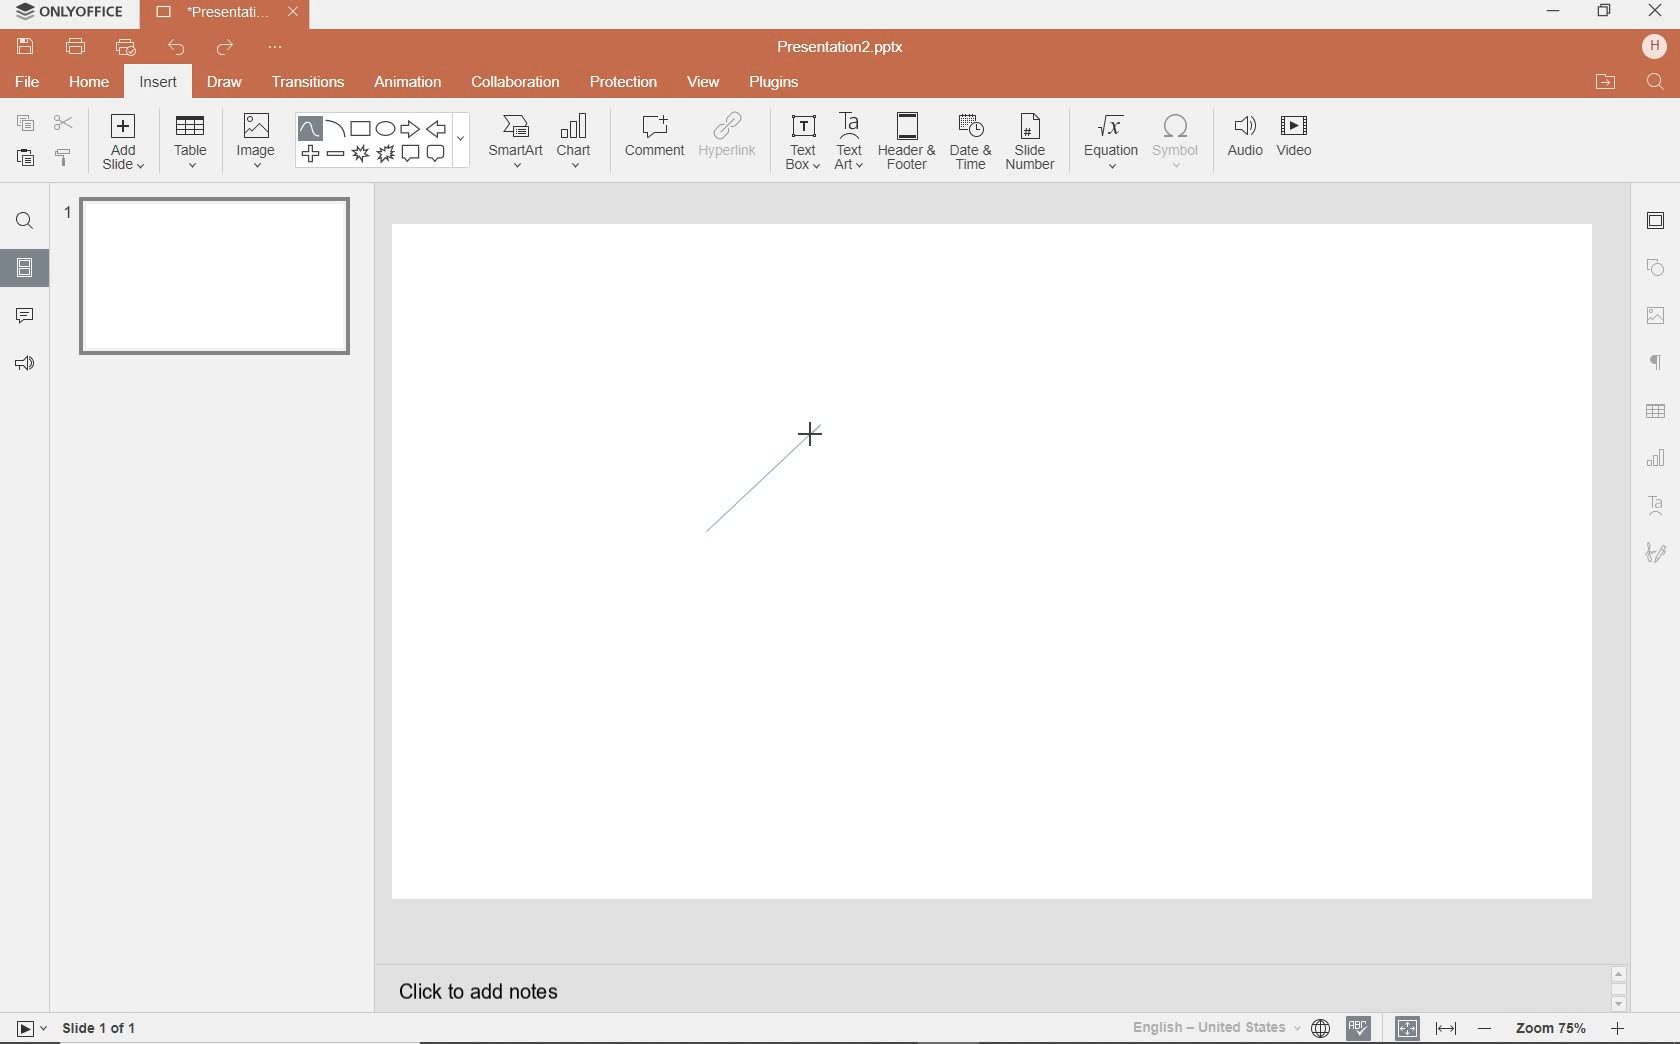  What do you see at coordinates (1031, 147) in the screenshot?
I see `SLIDE NUMBER` at bounding box center [1031, 147].